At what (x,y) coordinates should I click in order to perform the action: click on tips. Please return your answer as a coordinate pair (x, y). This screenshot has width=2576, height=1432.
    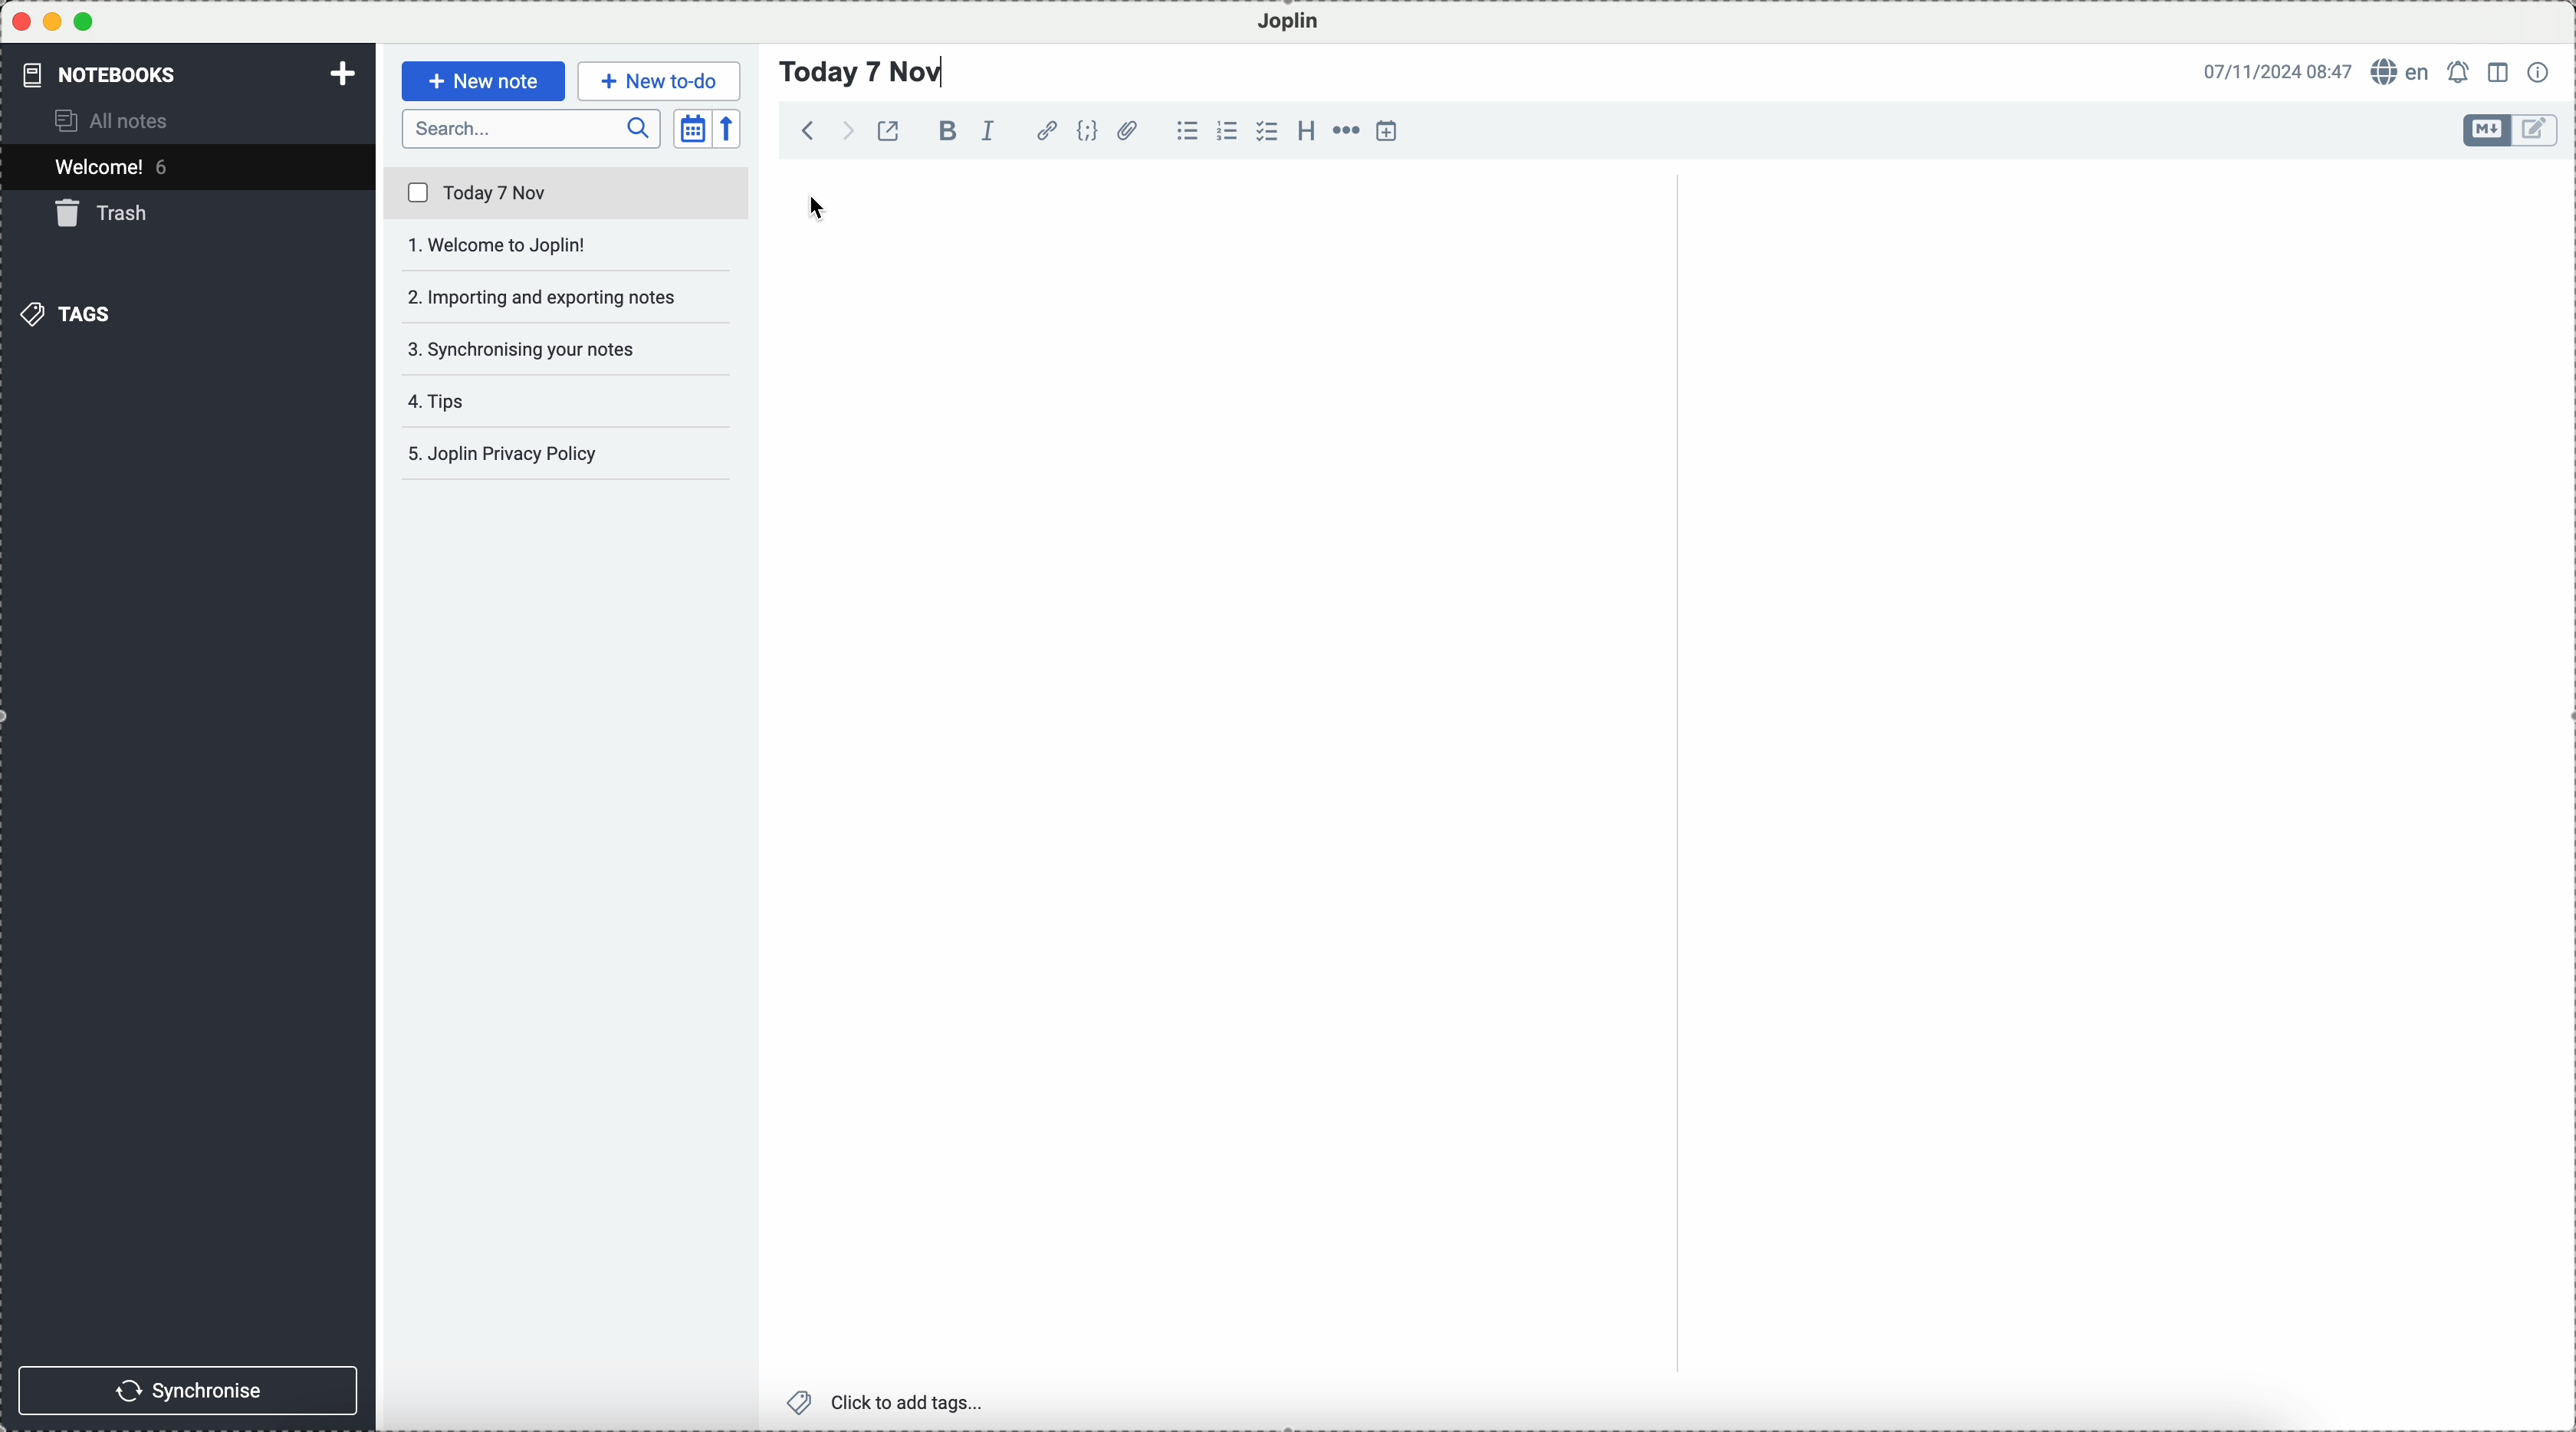
    Looking at the image, I should click on (446, 401).